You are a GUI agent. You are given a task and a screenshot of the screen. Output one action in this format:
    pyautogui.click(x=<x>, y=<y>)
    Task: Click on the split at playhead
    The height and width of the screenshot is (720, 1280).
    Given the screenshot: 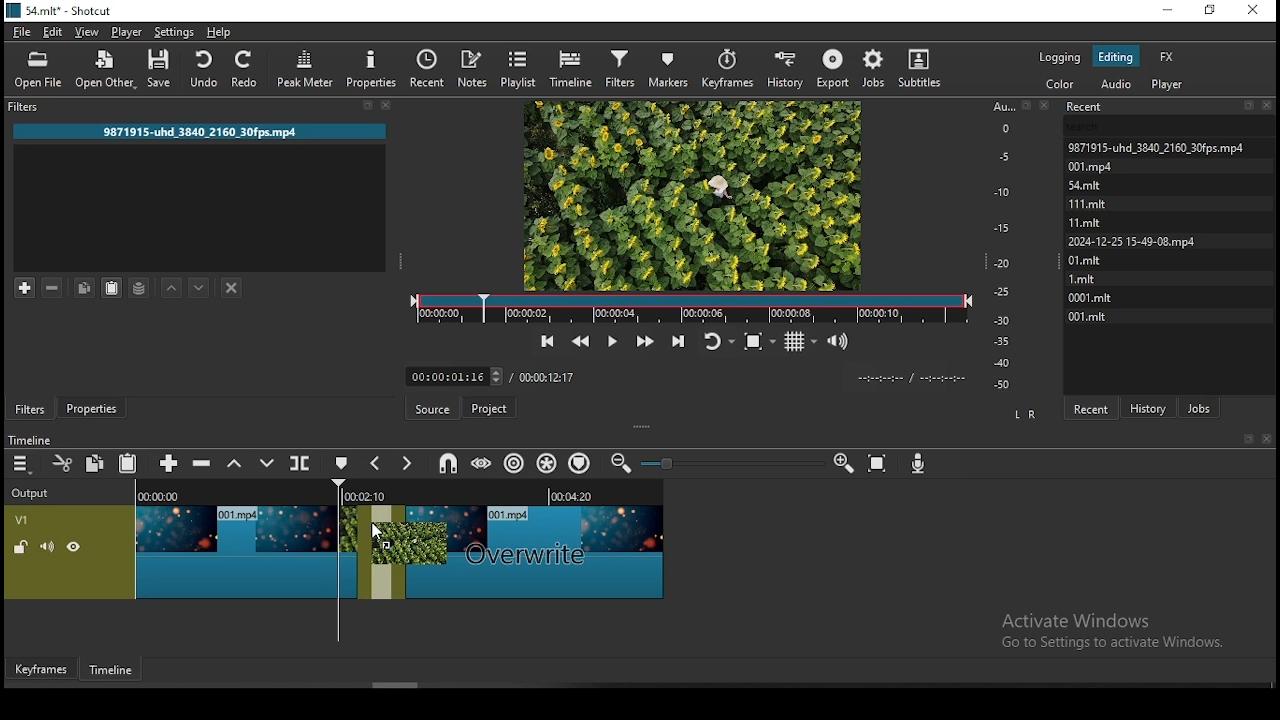 What is the action you would take?
    pyautogui.click(x=299, y=464)
    